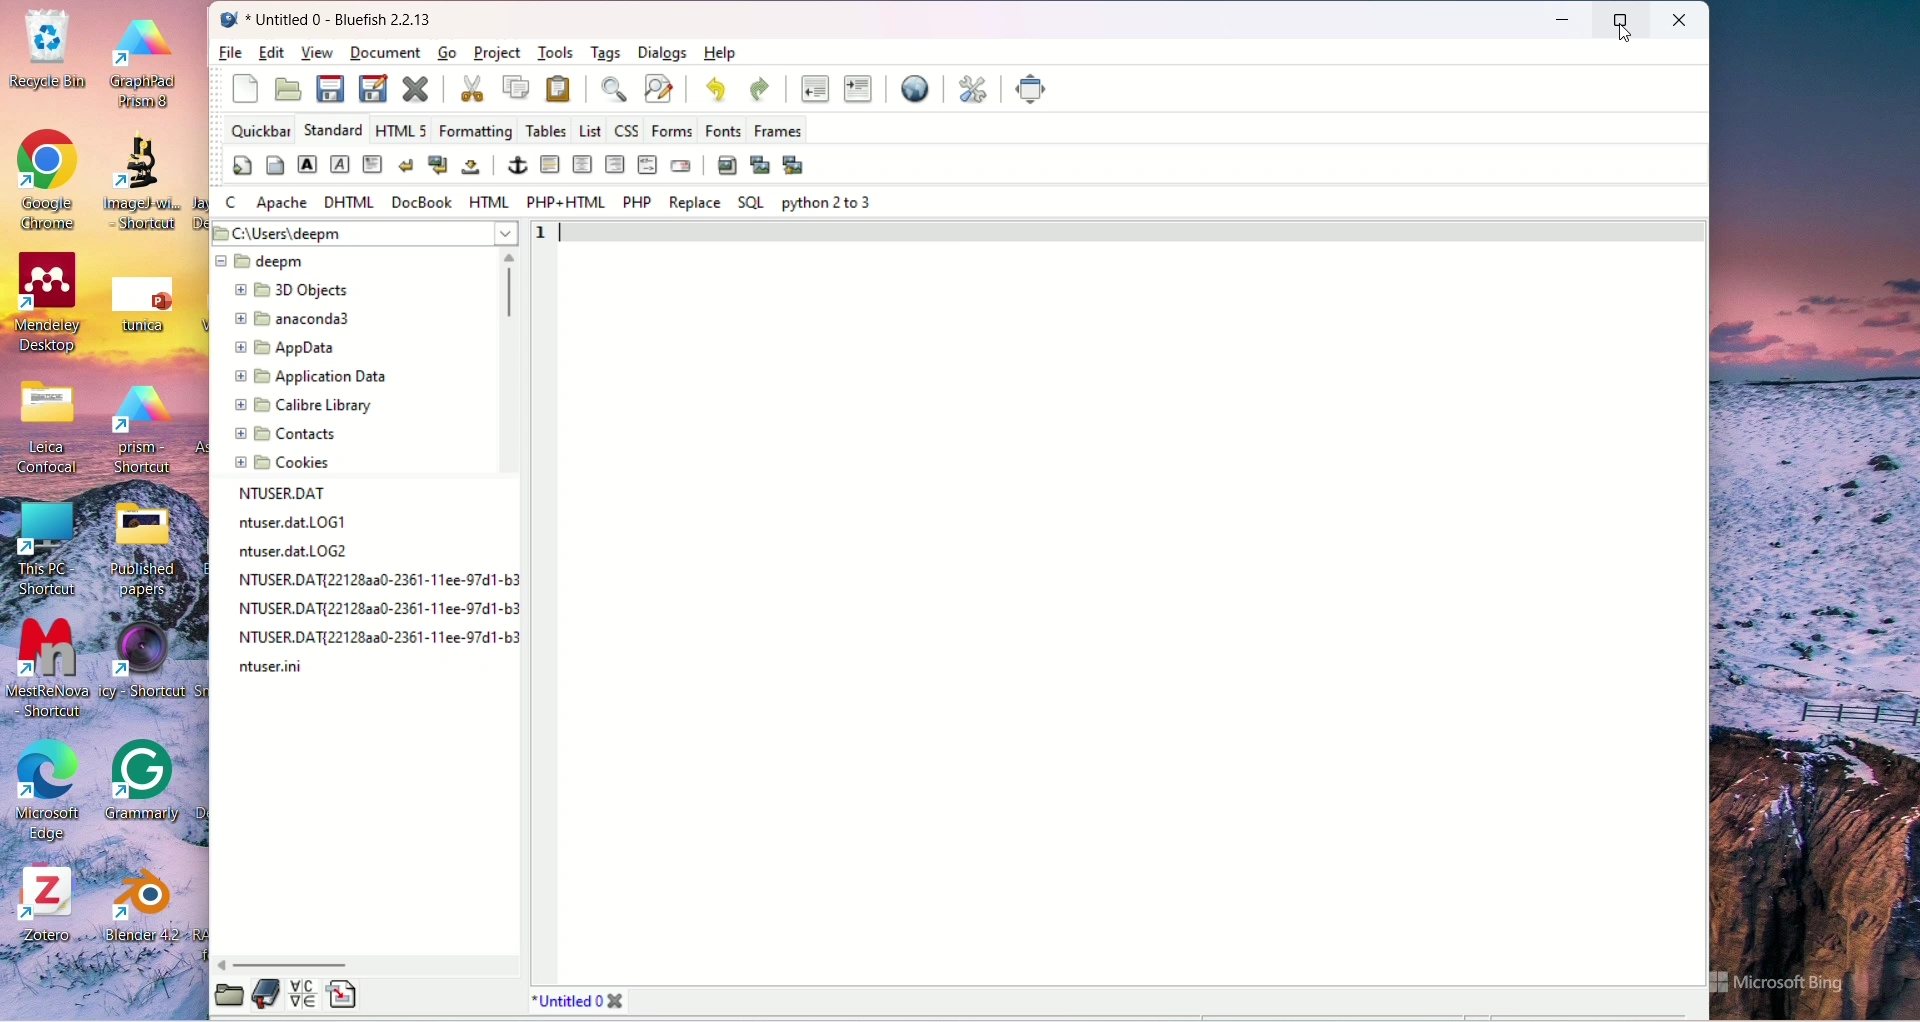  What do you see at coordinates (387, 51) in the screenshot?
I see `document` at bounding box center [387, 51].